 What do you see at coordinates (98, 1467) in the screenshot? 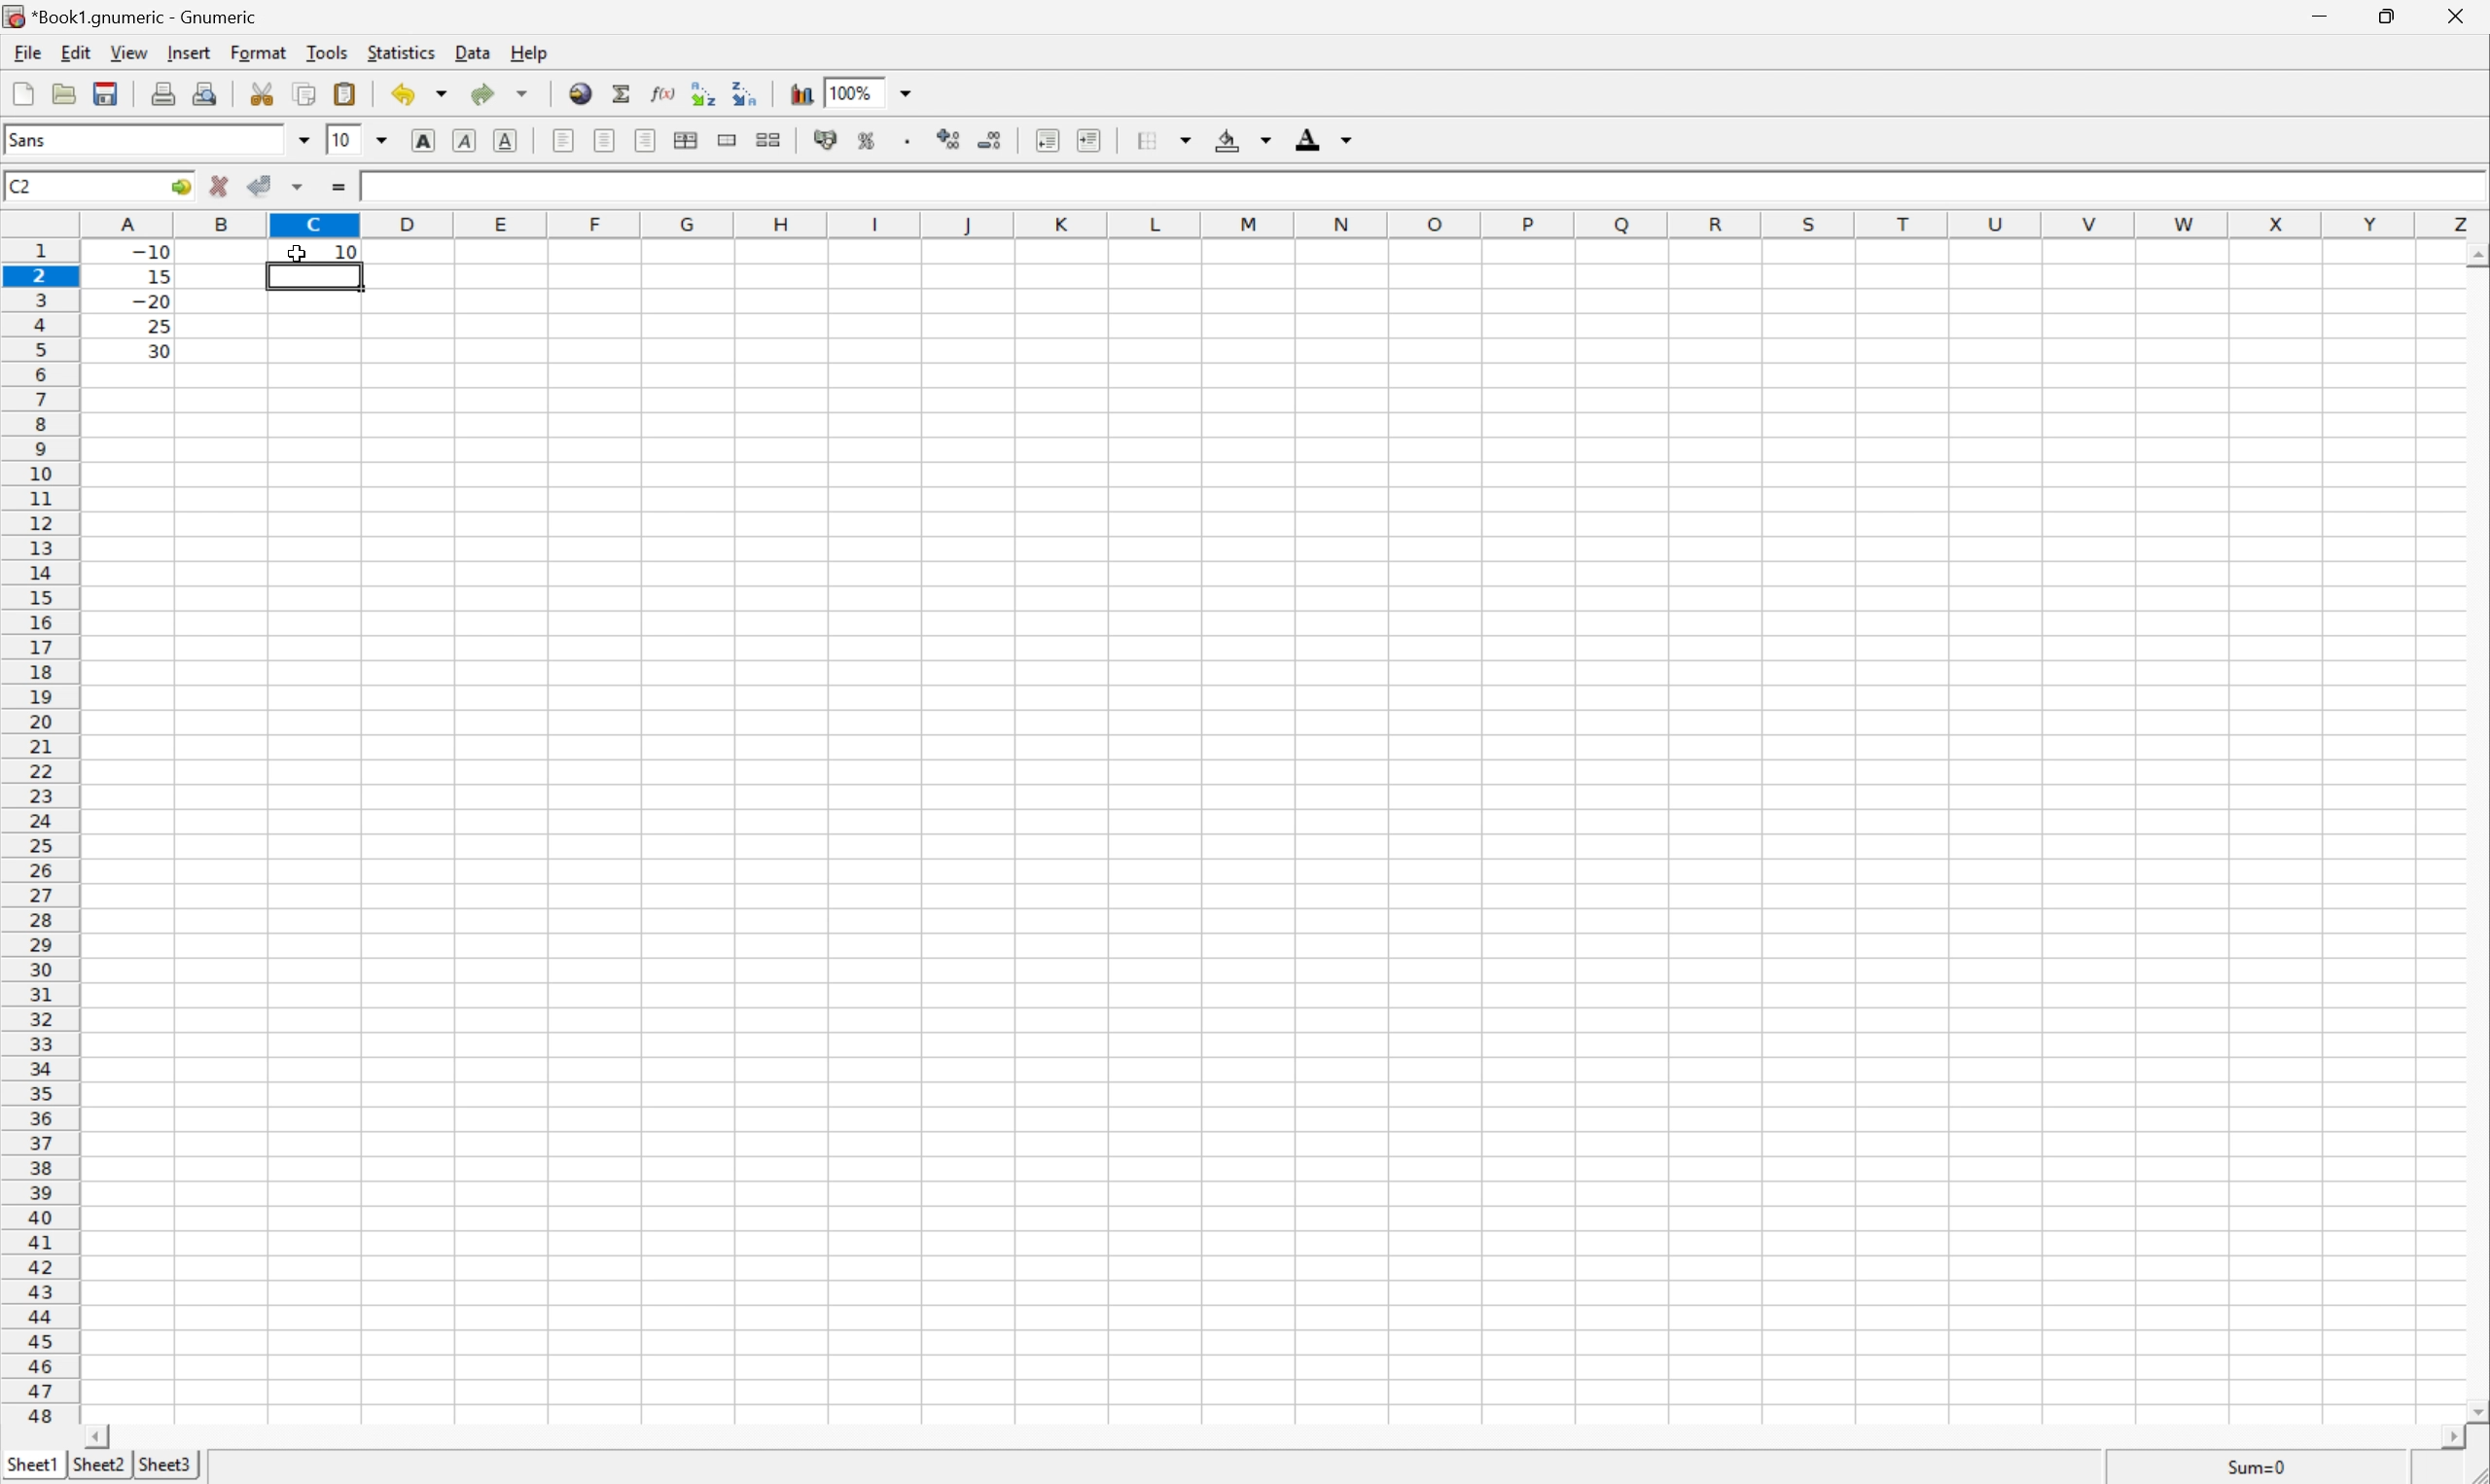
I see `sheet2` at bounding box center [98, 1467].